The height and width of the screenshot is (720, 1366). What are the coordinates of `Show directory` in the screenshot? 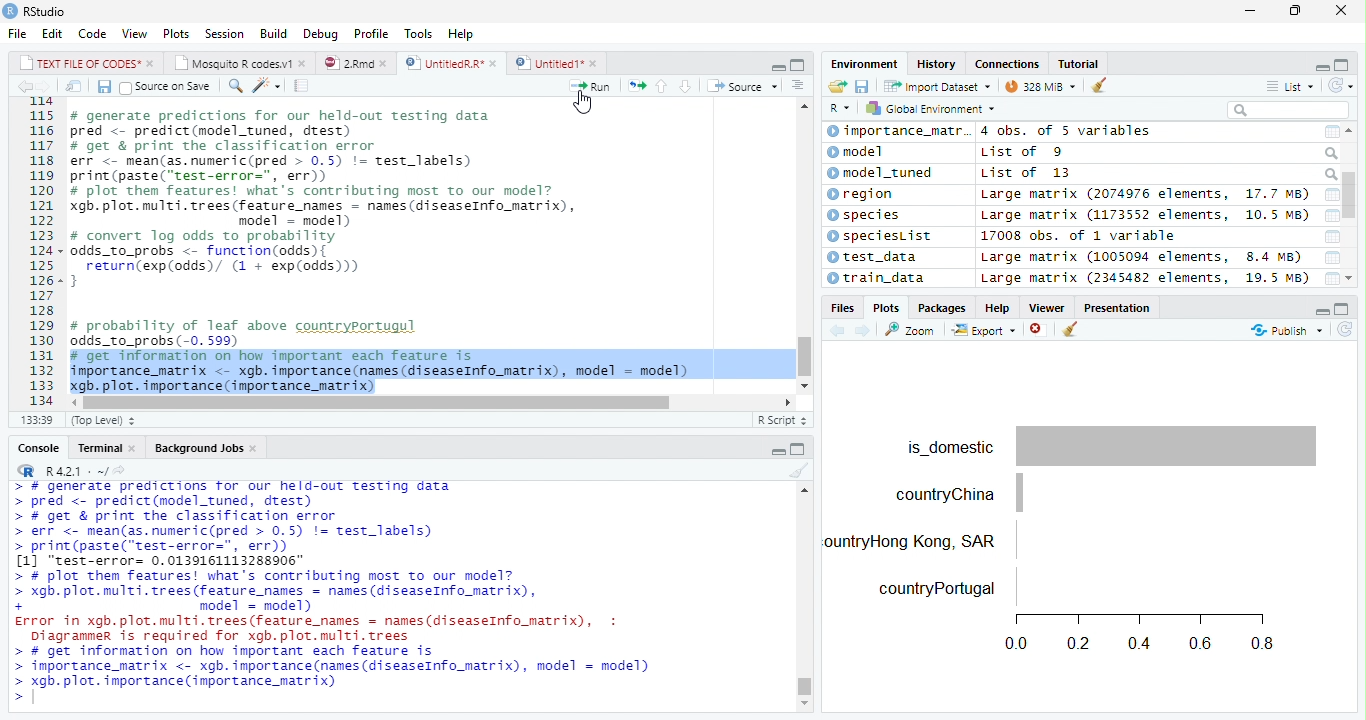 It's located at (119, 469).